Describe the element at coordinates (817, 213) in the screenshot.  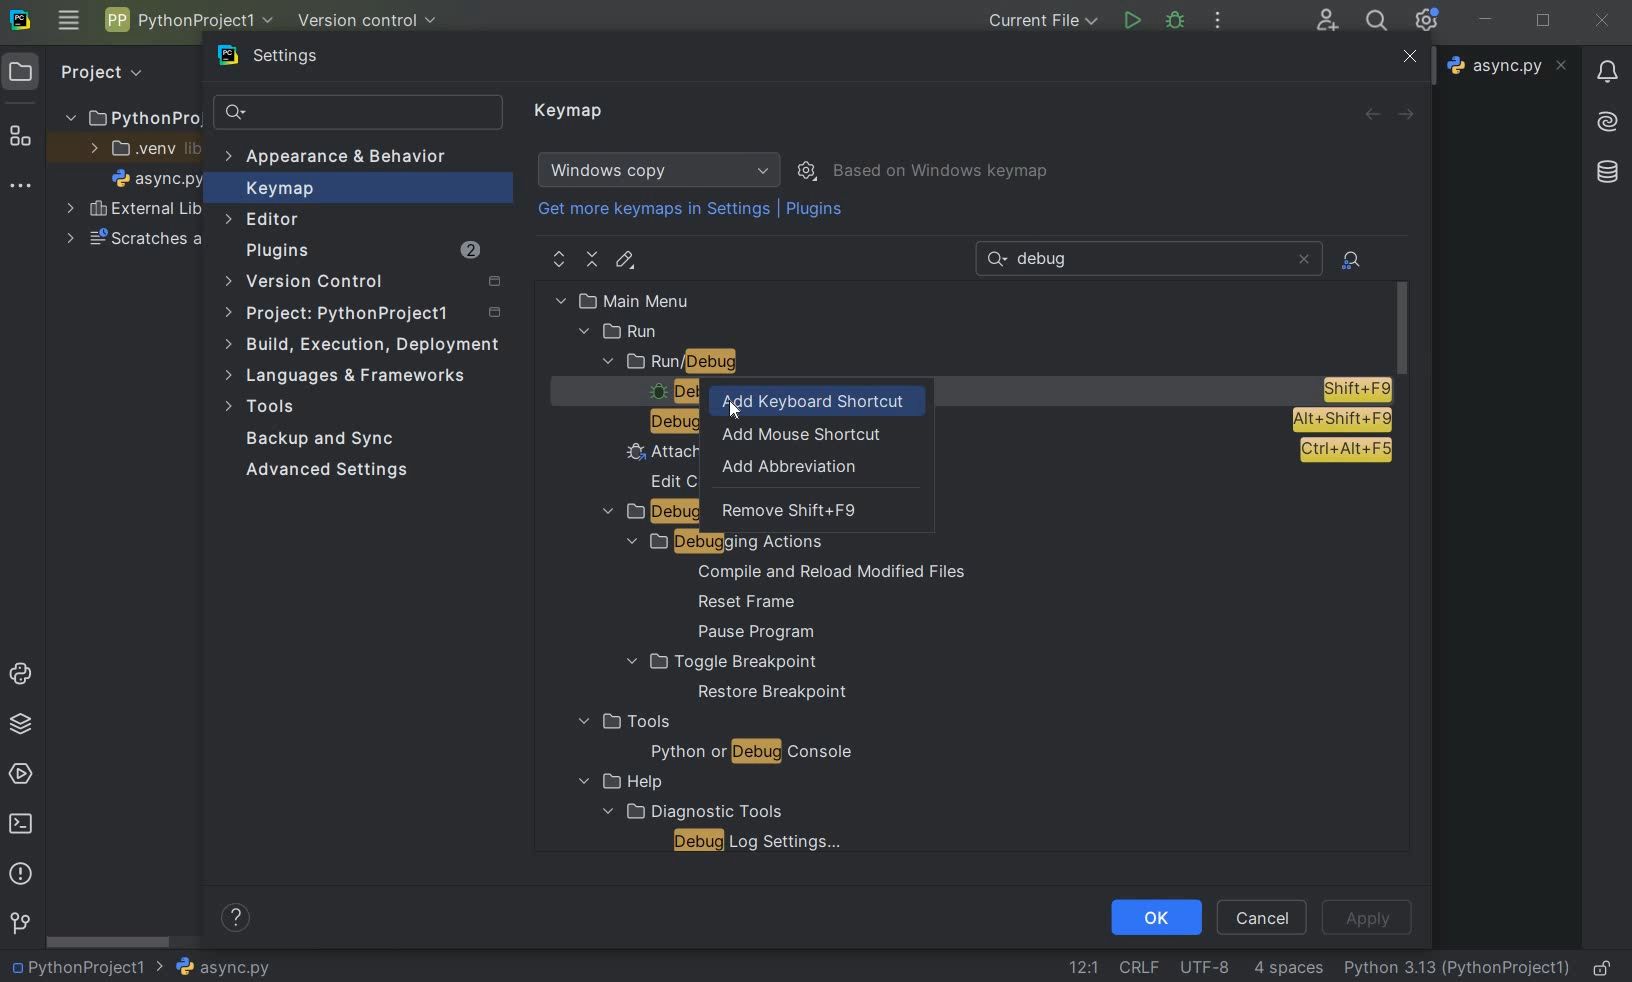
I see `plugins` at that location.